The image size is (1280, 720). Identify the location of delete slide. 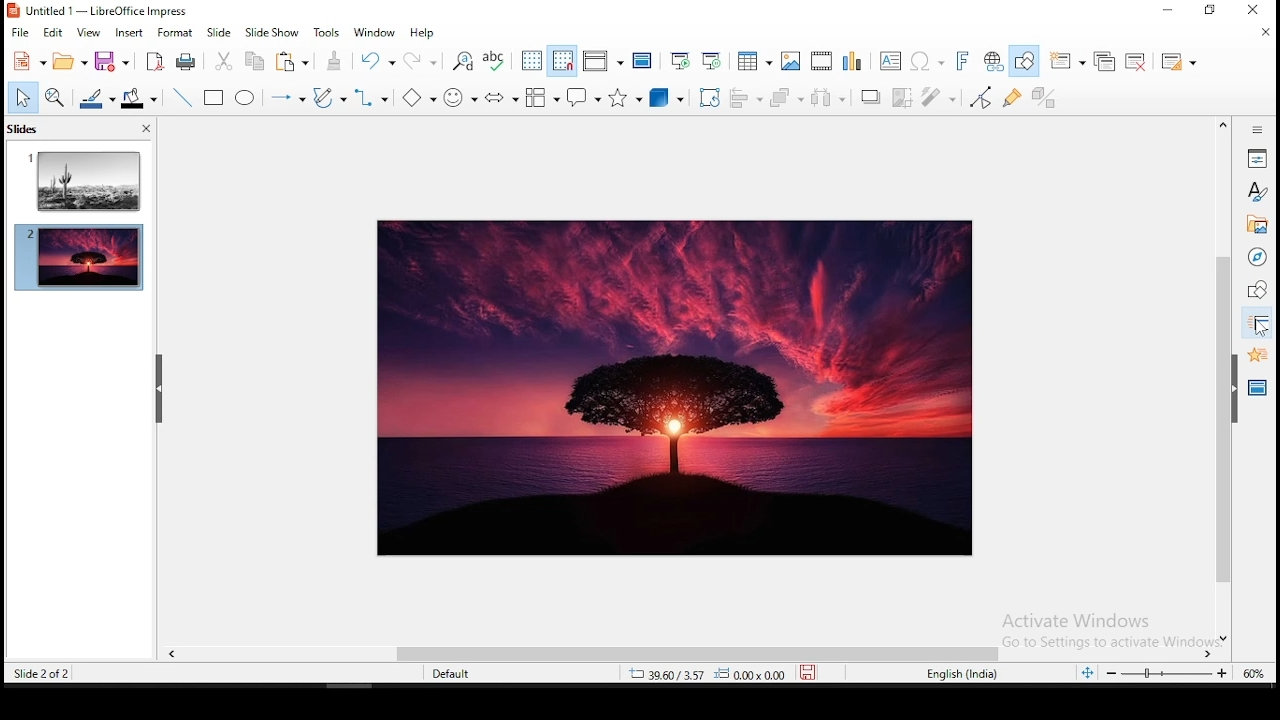
(1140, 58).